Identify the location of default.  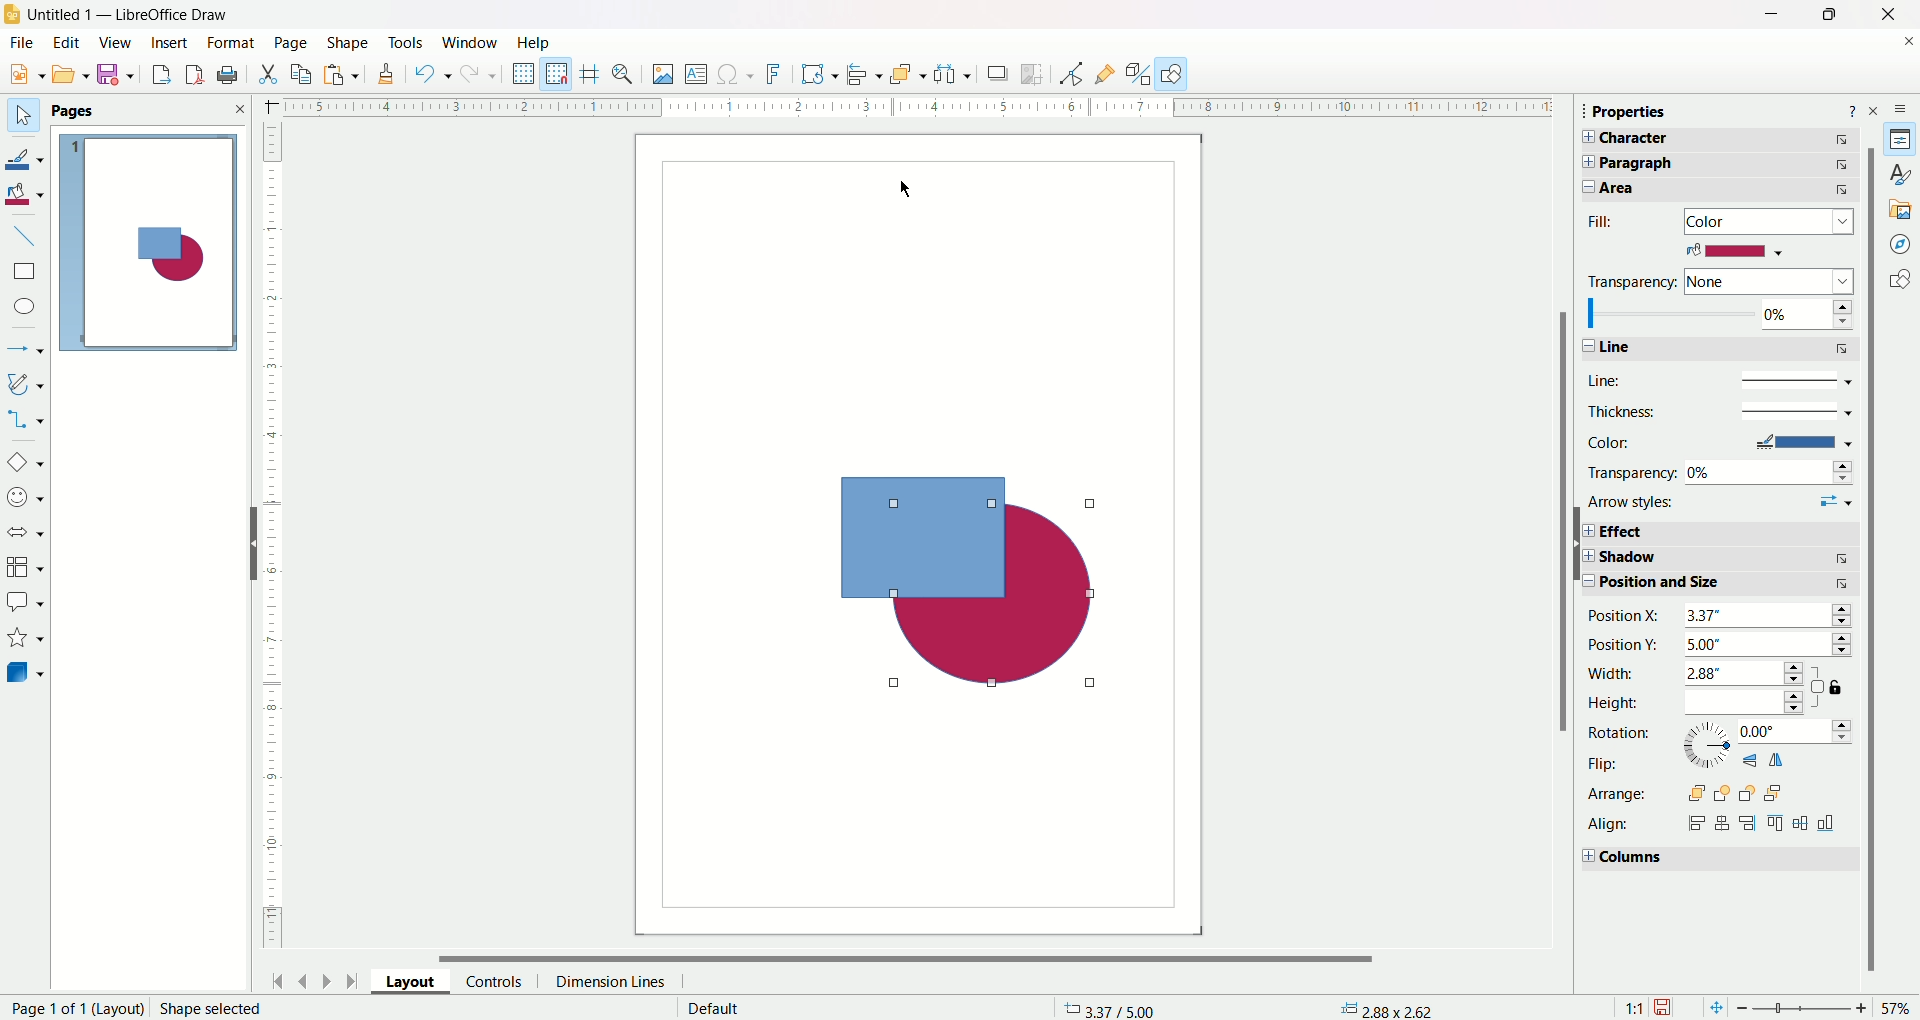
(707, 1008).